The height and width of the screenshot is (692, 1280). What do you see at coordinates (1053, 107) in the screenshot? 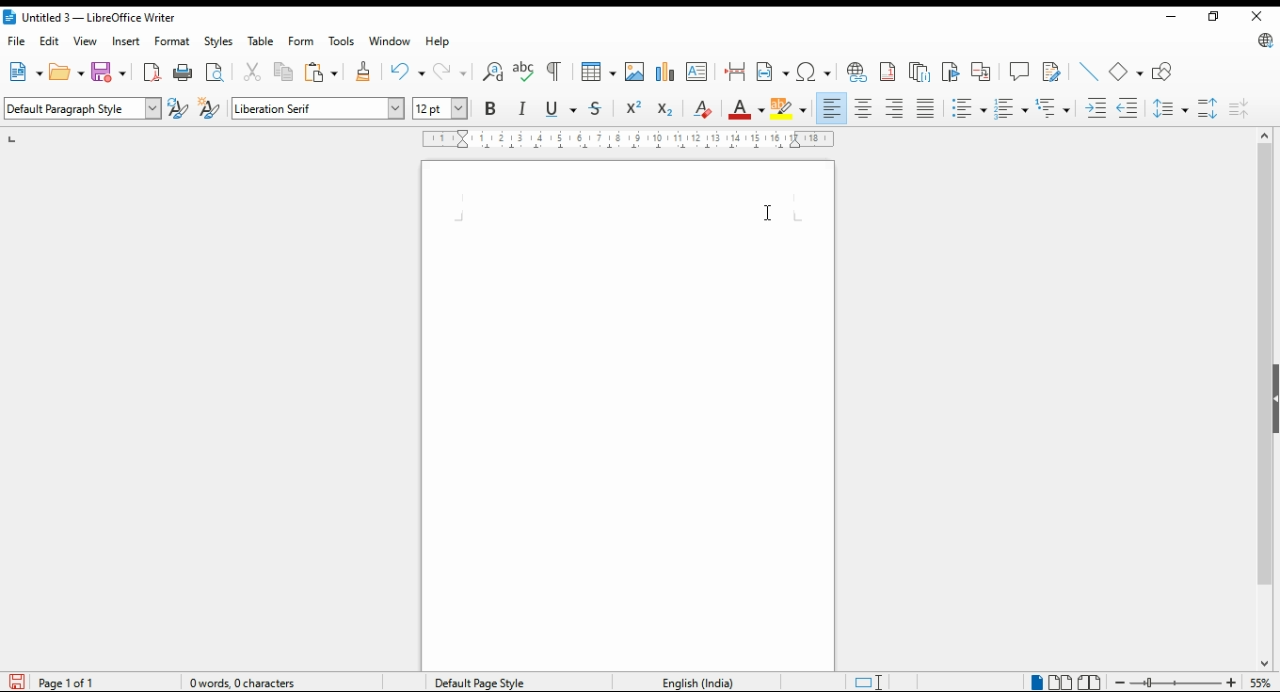
I see `select outline format` at bounding box center [1053, 107].